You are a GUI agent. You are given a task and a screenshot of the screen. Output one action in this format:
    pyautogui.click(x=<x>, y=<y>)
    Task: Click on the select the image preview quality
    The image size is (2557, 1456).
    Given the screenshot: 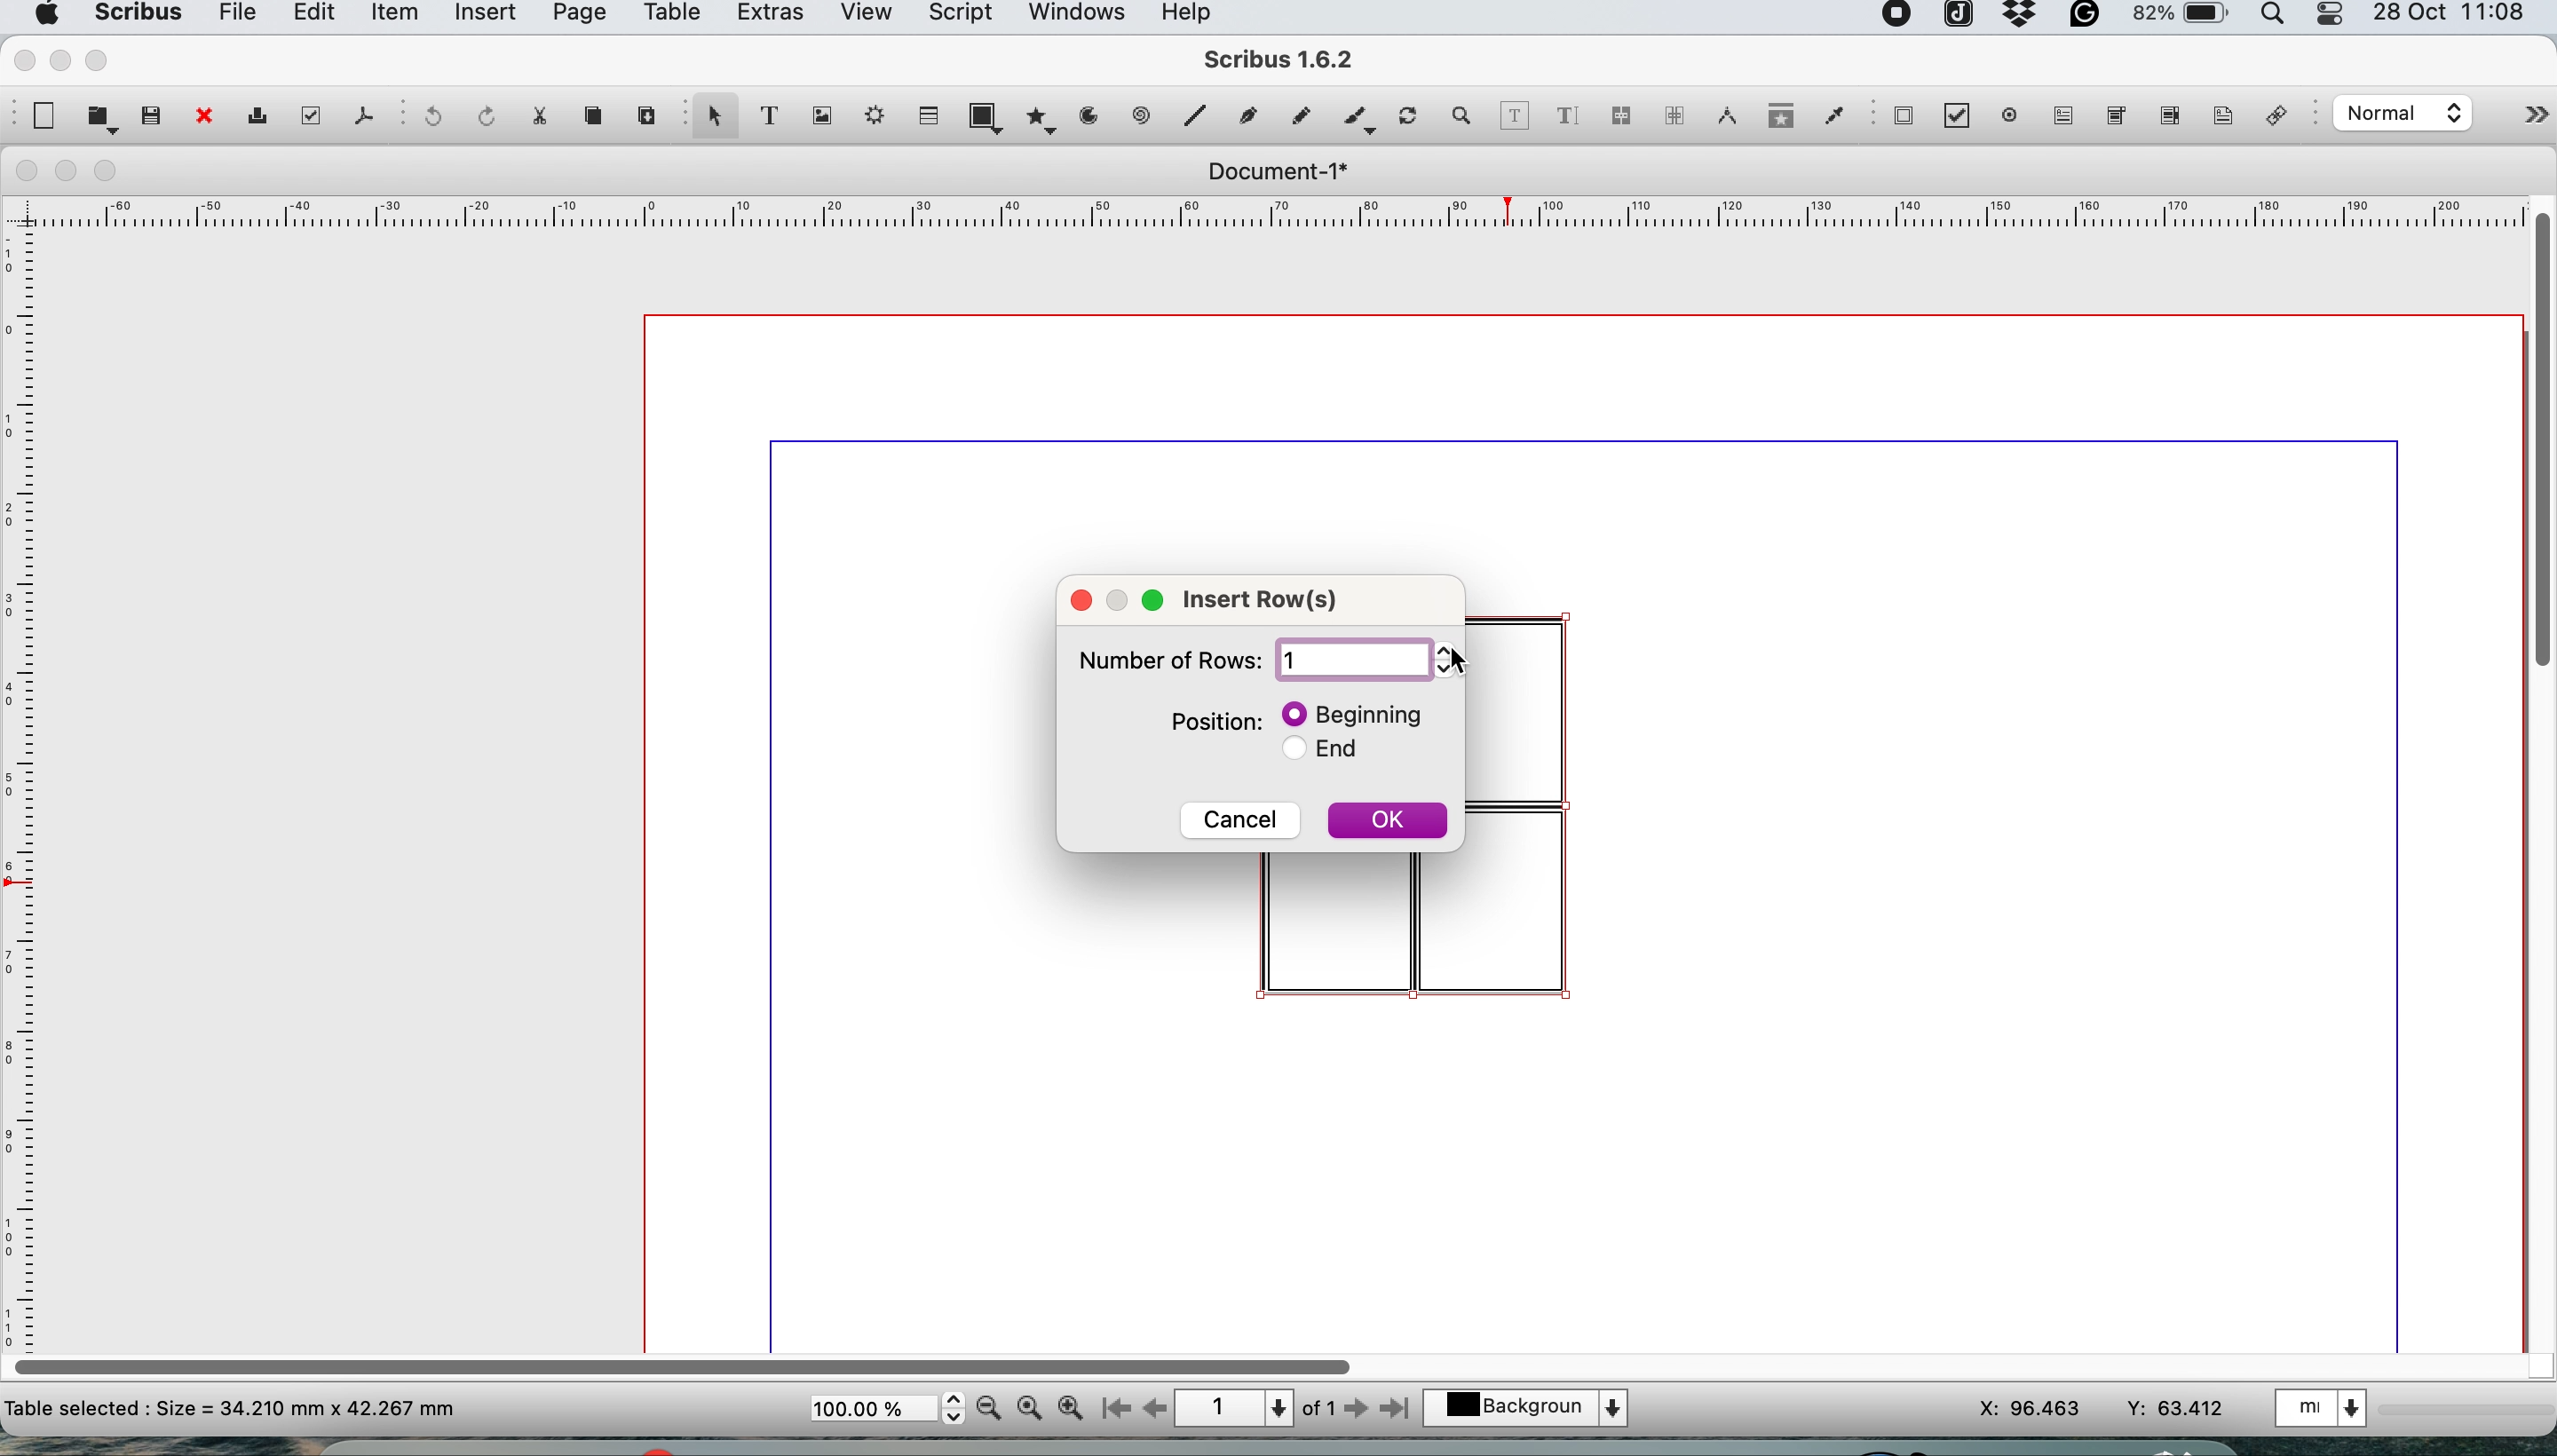 What is the action you would take?
    pyautogui.click(x=2398, y=113)
    